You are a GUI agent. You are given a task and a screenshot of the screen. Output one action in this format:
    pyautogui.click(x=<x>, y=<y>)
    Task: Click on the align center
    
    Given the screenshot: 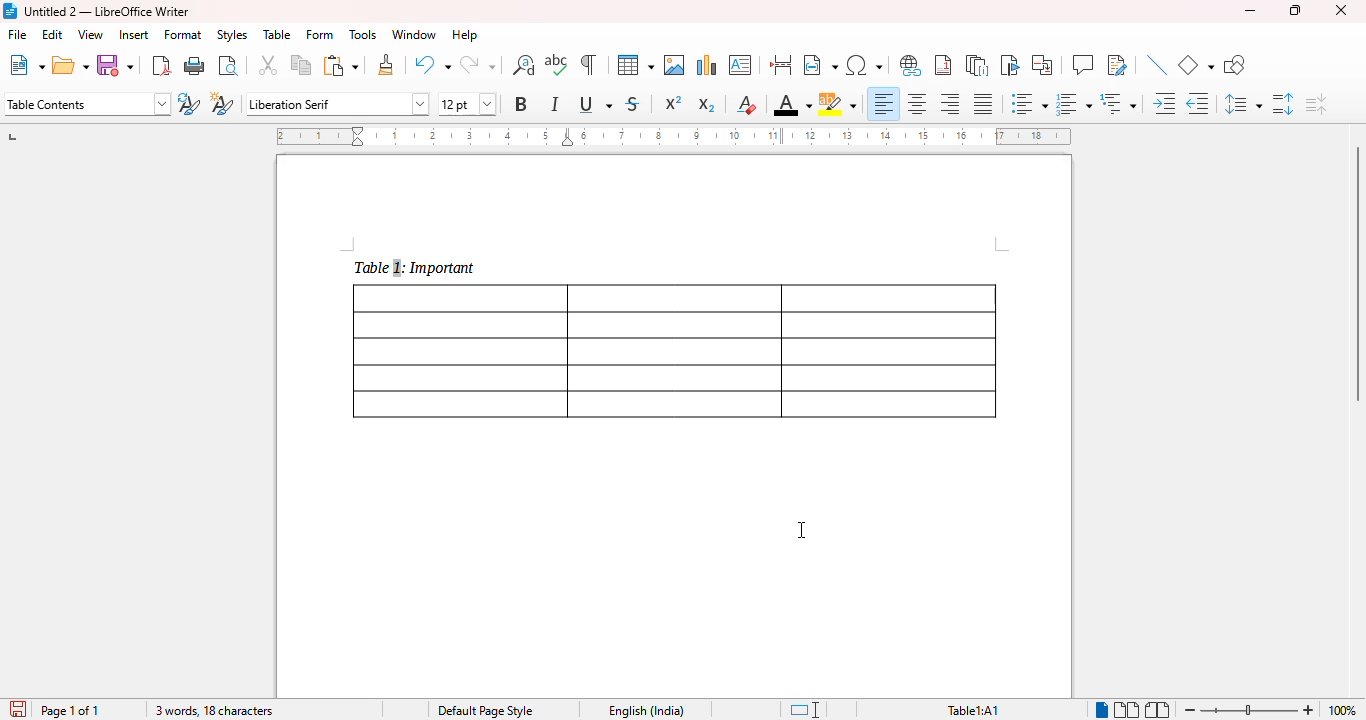 What is the action you would take?
    pyautogui.click(x=917, y=104)
    